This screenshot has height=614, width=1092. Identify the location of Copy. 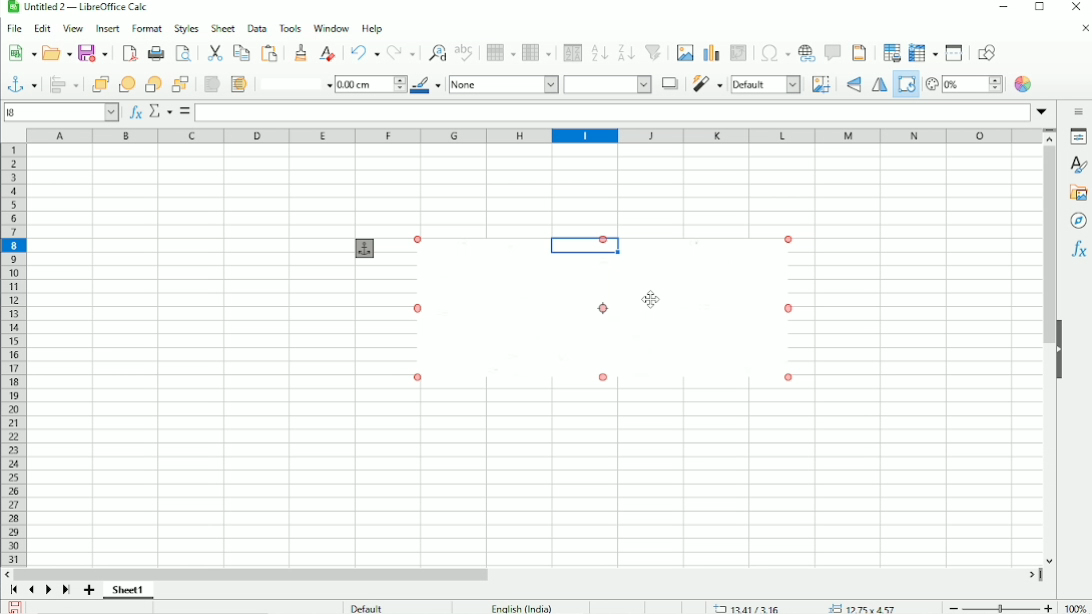
(241, 52).